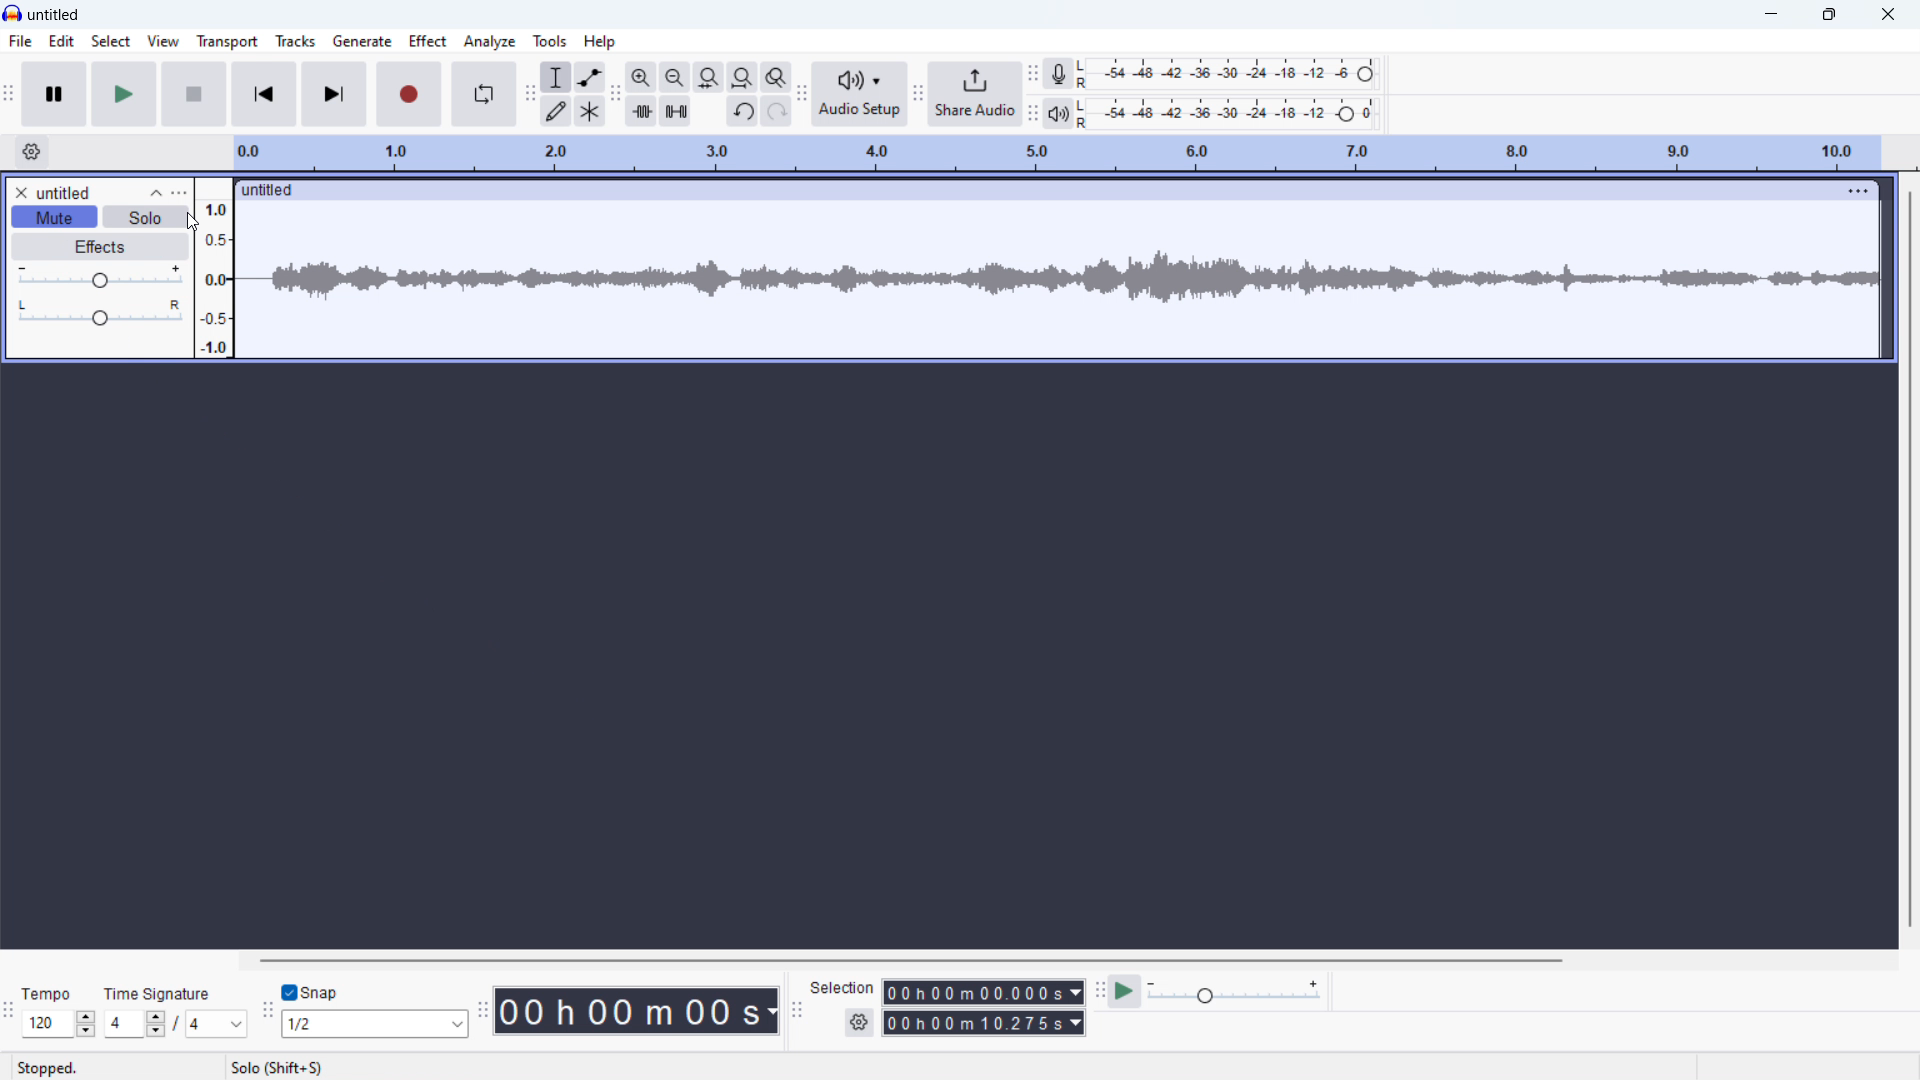  What do you see at coordinates (589, 78) in the screenshot?
I see `envelop tool` at bounding box center [589, 78].